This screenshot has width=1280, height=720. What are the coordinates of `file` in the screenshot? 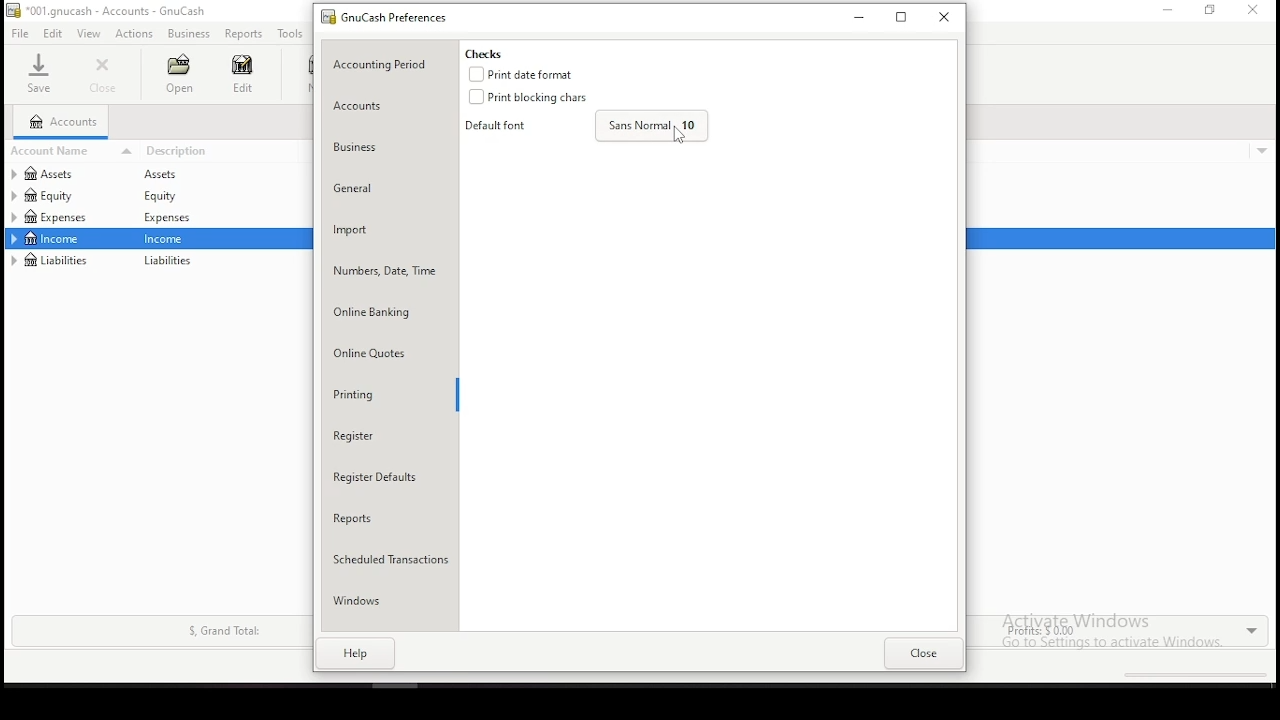 It's located at (19, 34).